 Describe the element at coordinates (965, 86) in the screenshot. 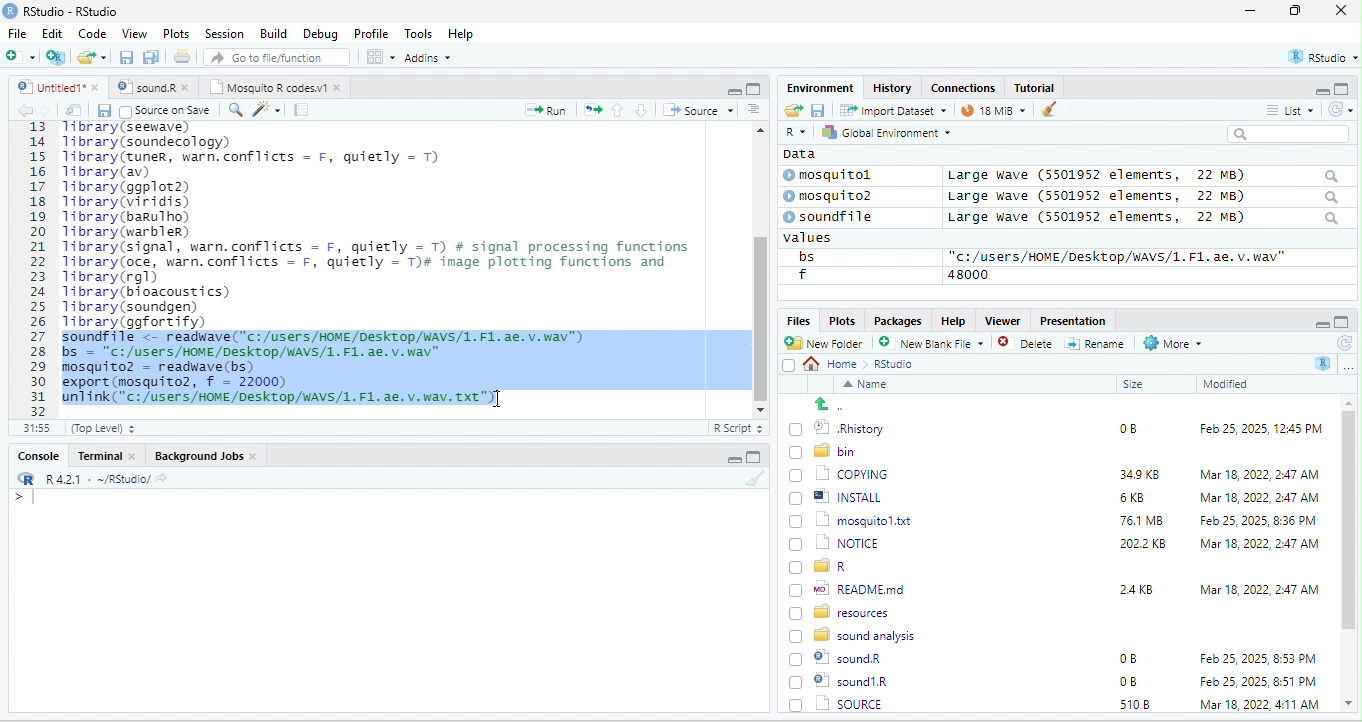

I see `clases` at that location.